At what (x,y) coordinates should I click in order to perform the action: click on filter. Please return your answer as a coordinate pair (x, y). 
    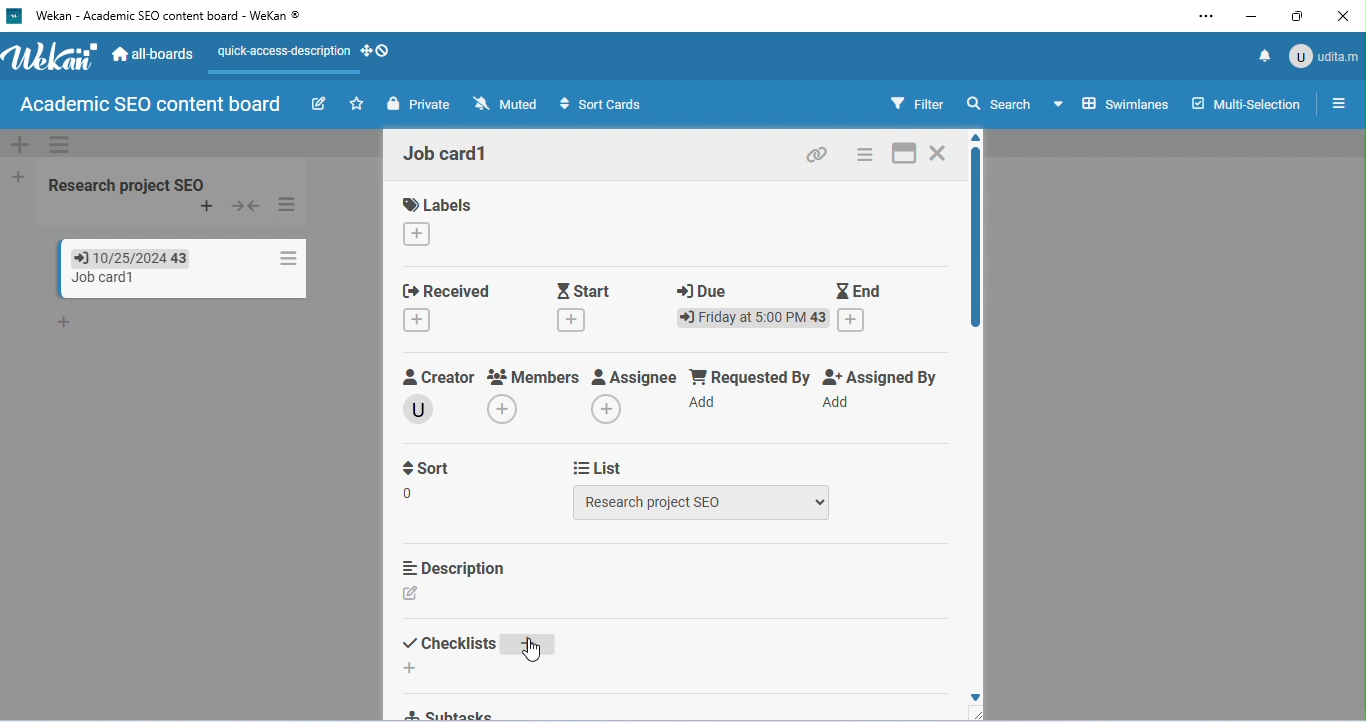
    Looking at the image, I should click on (917, 103).